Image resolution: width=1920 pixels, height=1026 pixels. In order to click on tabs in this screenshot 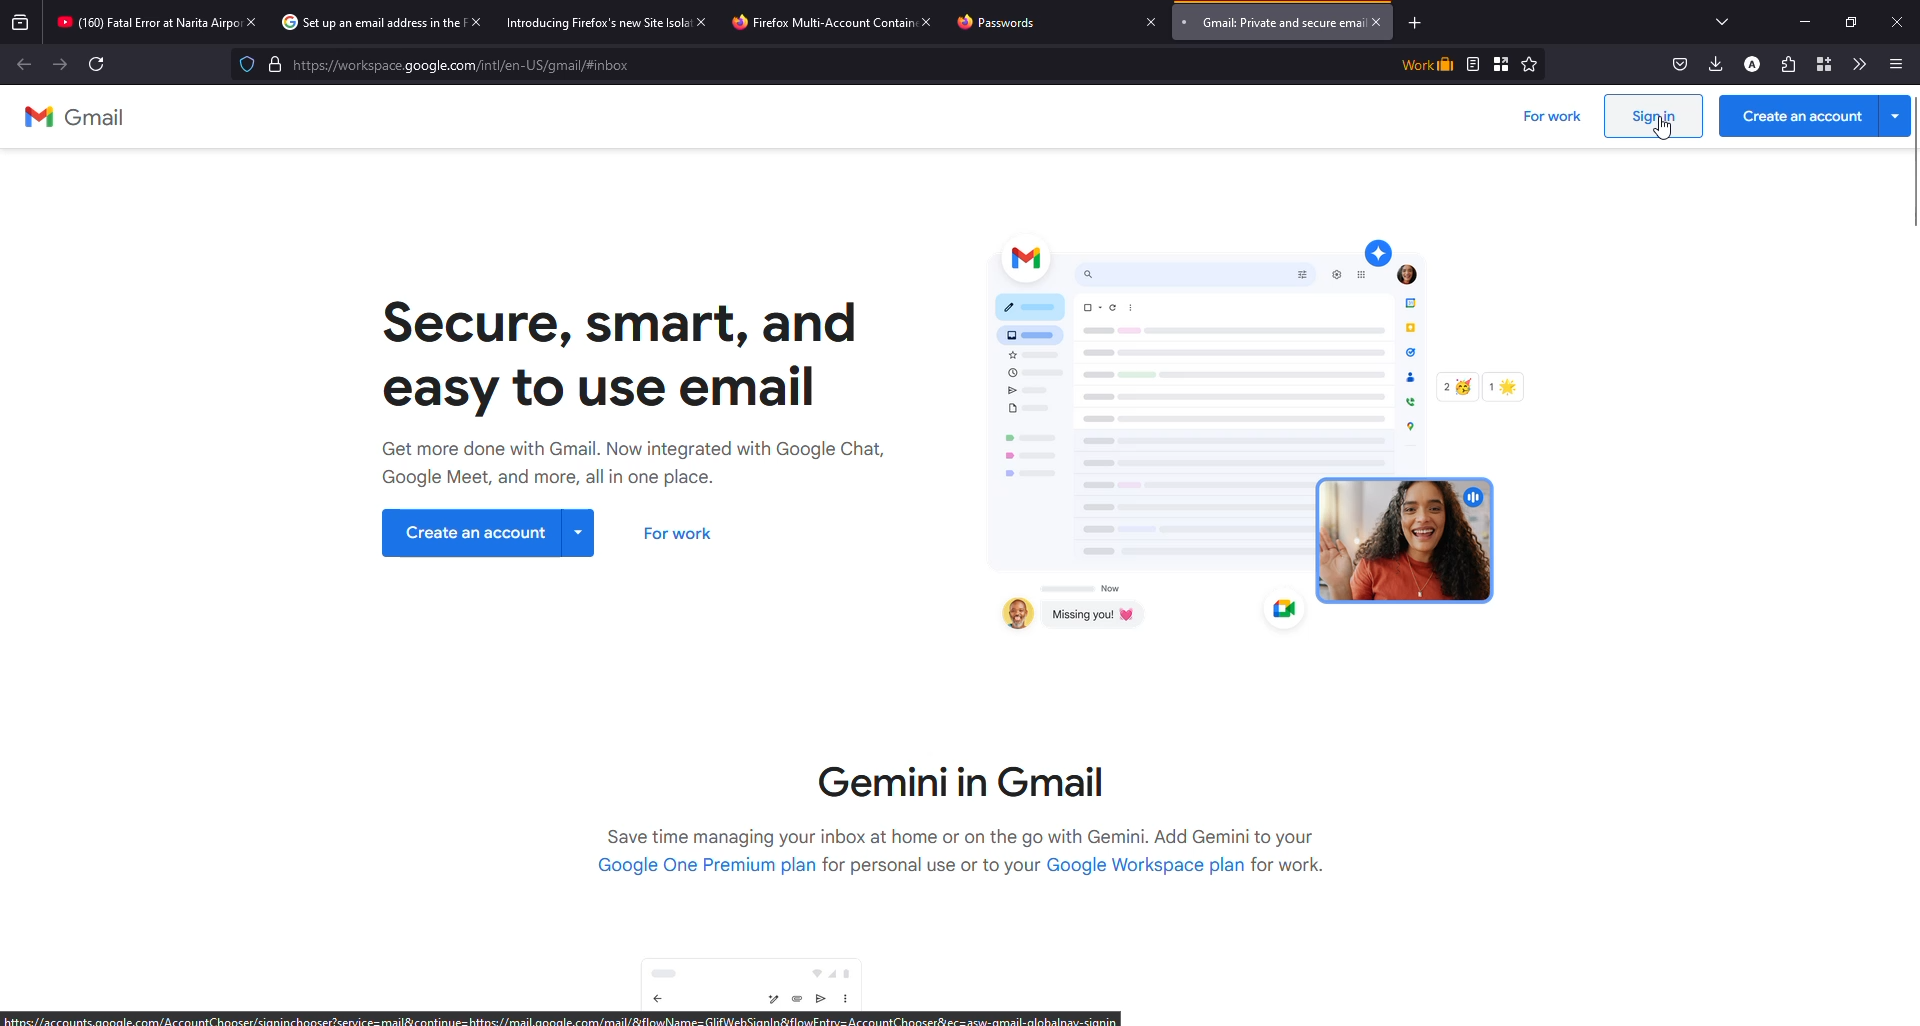, I will do `click(1722, 20)`.